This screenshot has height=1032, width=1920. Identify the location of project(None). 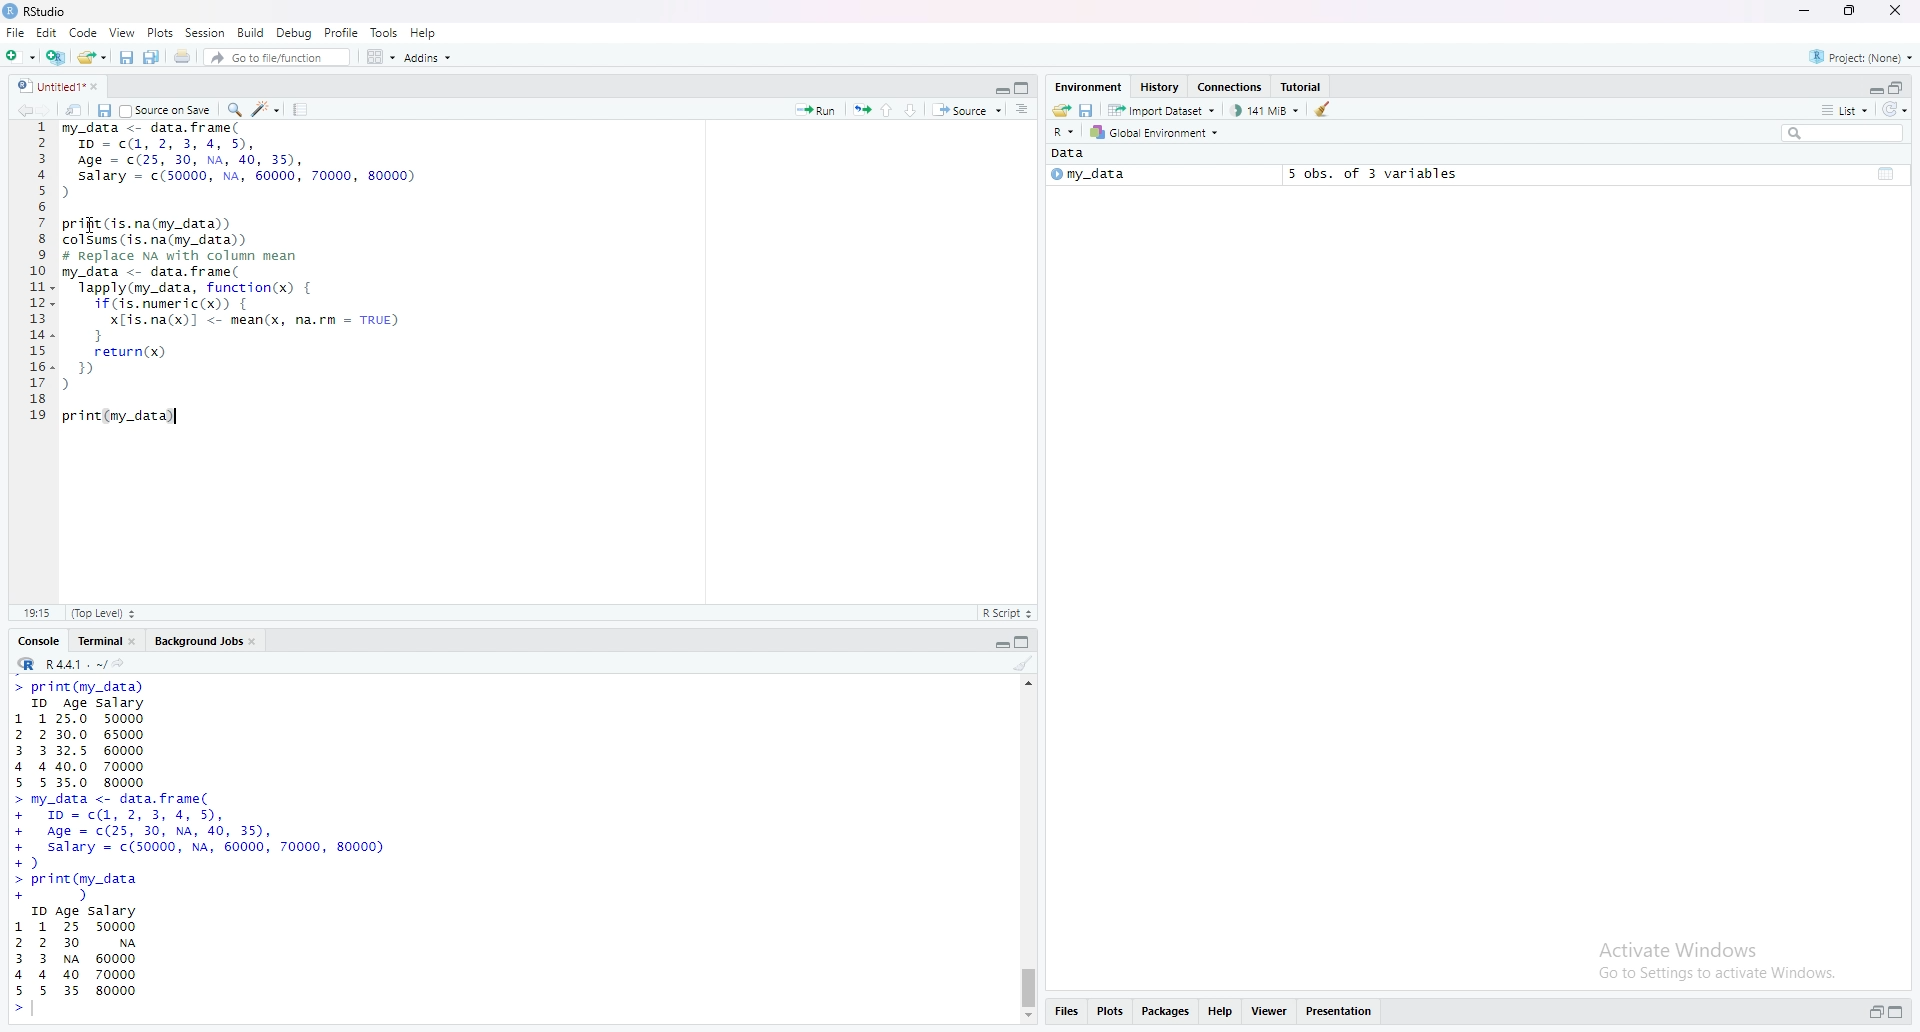
(1864, 60).